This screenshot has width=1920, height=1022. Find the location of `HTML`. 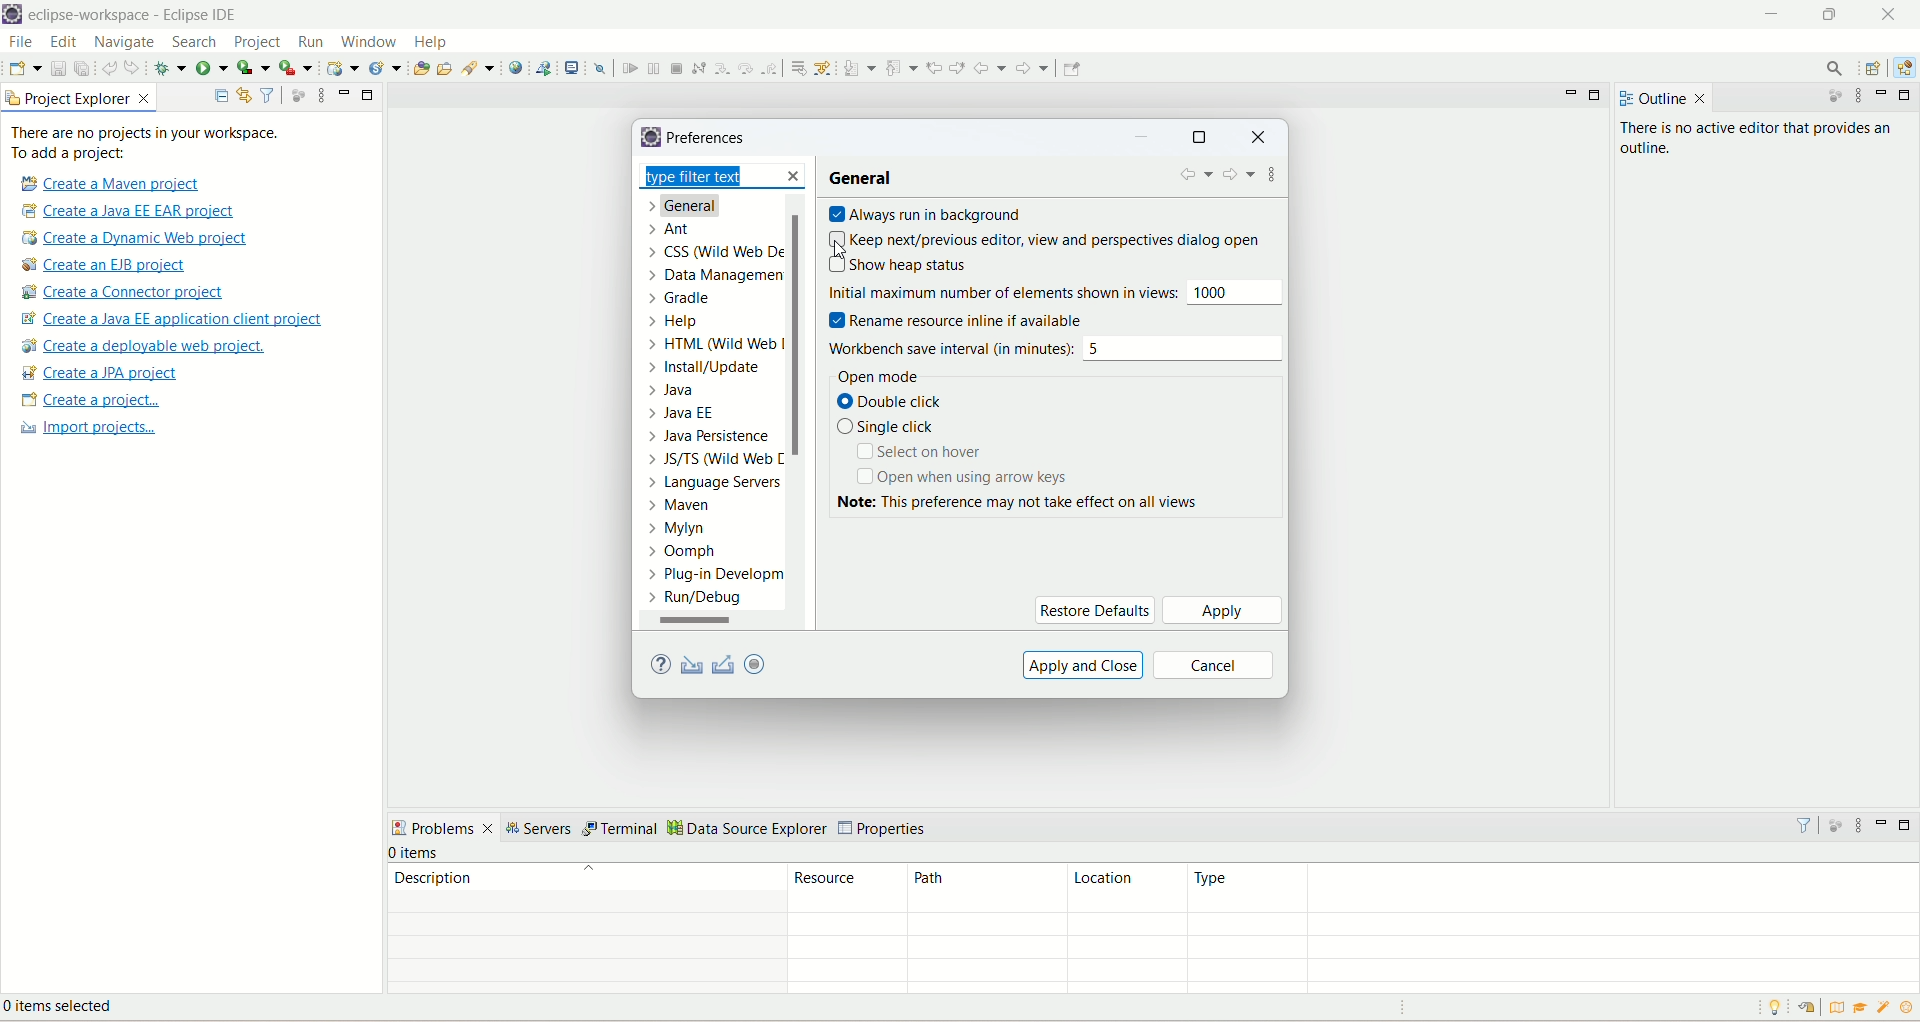

HTML is located at coordinates (718, 347).